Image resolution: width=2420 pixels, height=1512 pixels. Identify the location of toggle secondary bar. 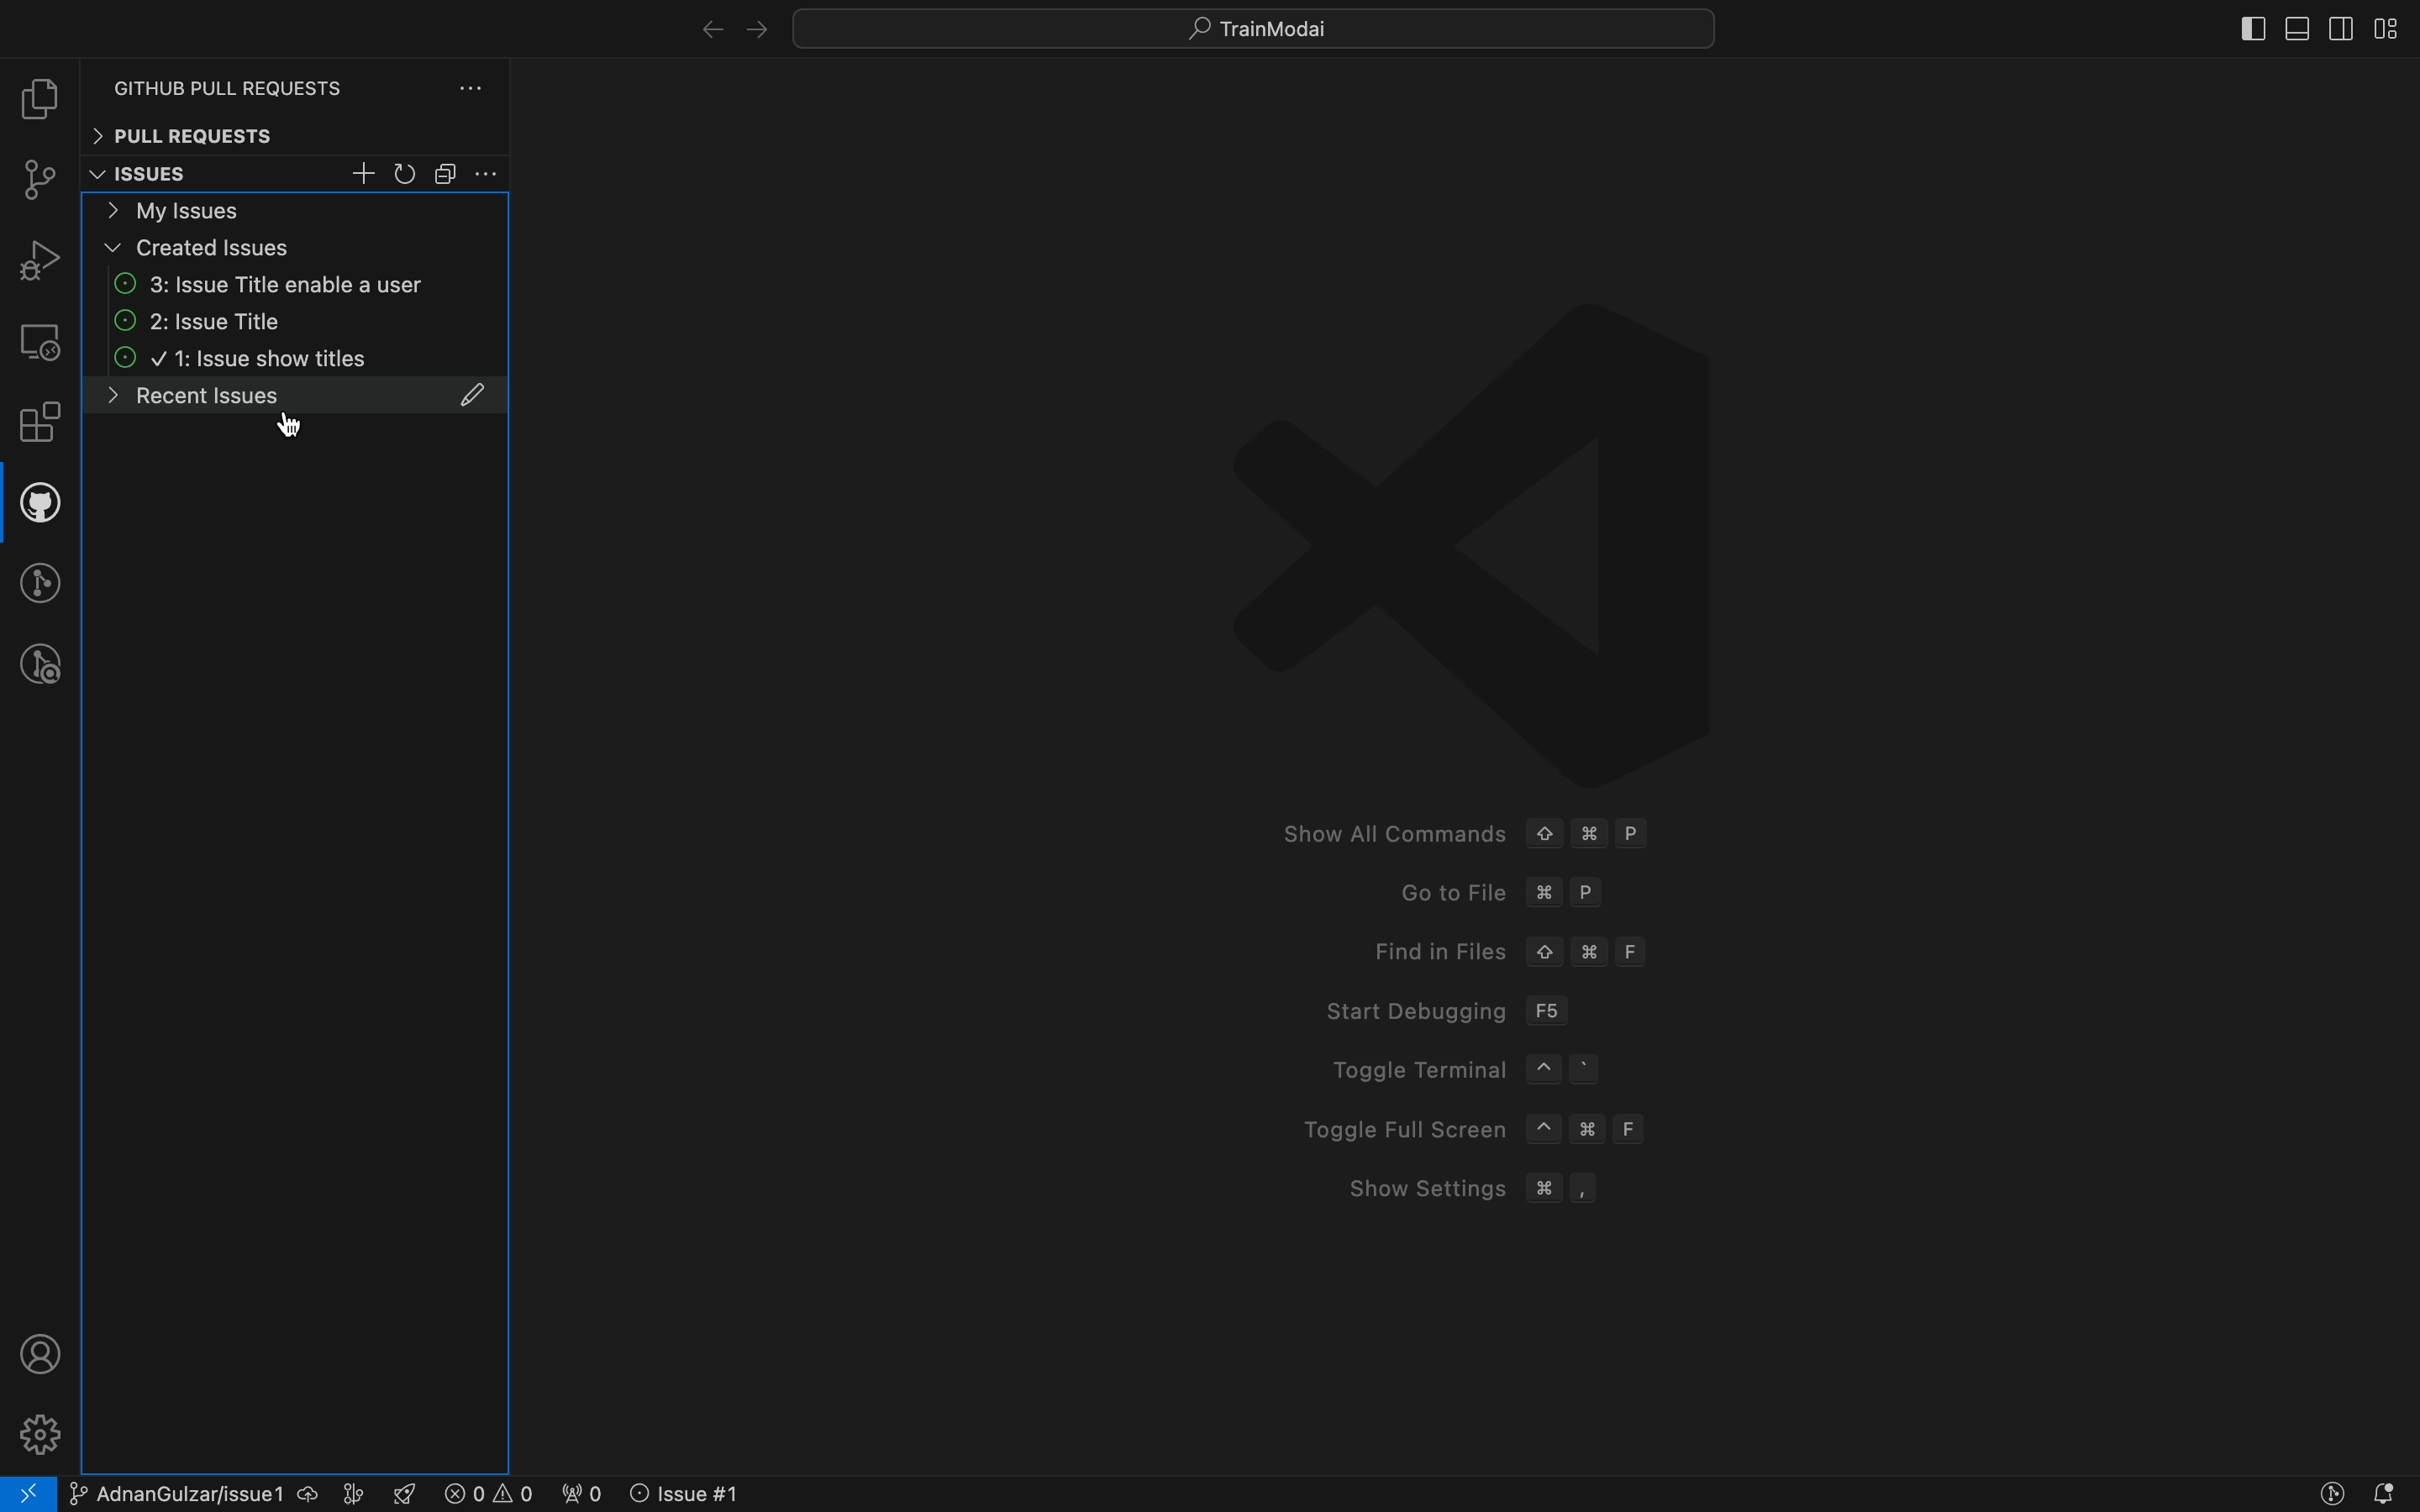
(2337, 29).